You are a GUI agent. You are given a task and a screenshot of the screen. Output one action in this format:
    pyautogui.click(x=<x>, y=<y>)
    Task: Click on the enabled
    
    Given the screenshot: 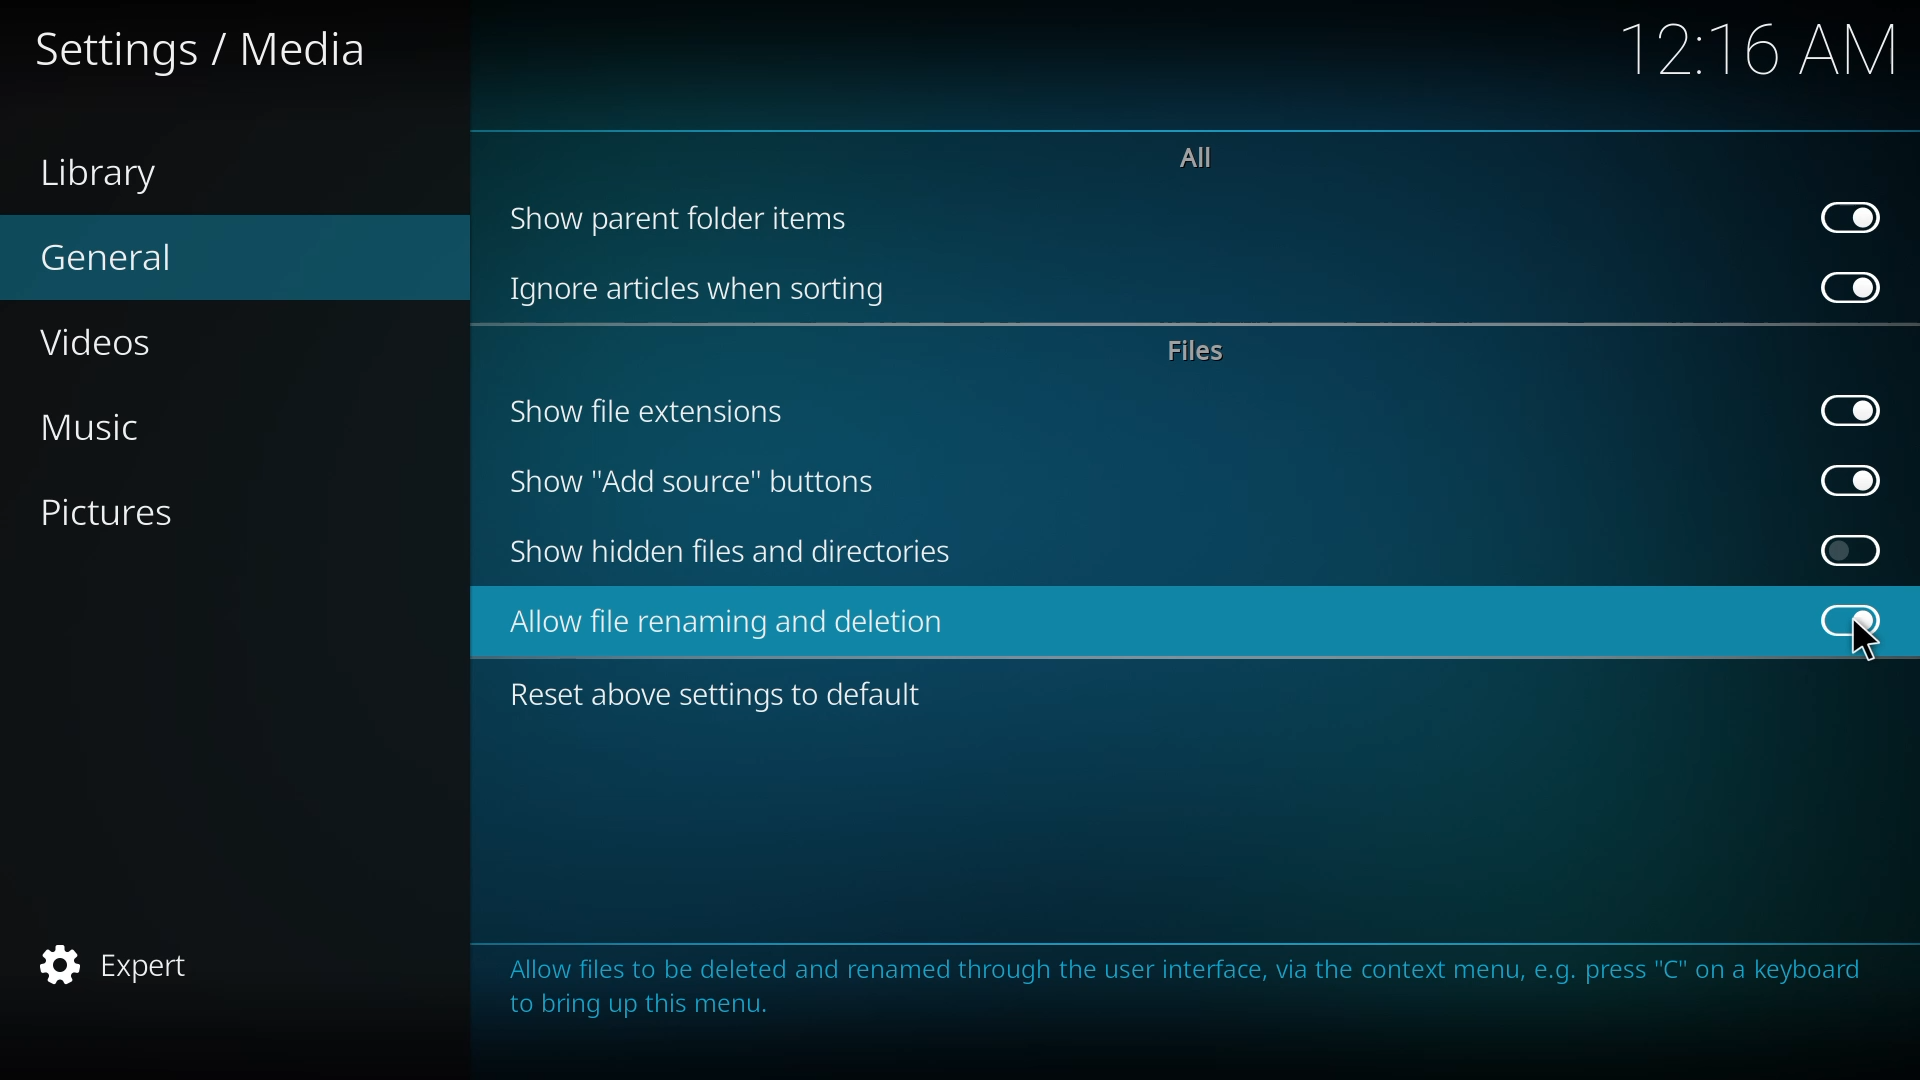 What is the action you would take?
    pyautogui.click(x=1848, y=619)
    